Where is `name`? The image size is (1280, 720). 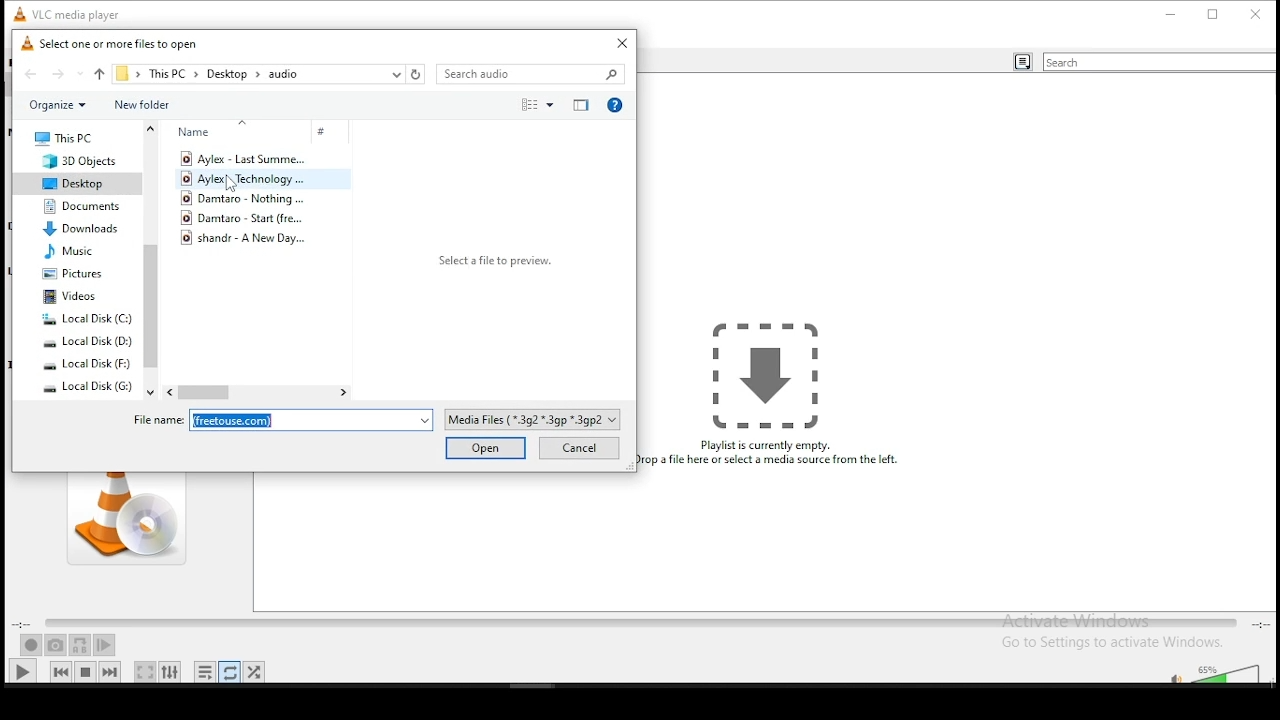
name is located at coordinates (227, 131).